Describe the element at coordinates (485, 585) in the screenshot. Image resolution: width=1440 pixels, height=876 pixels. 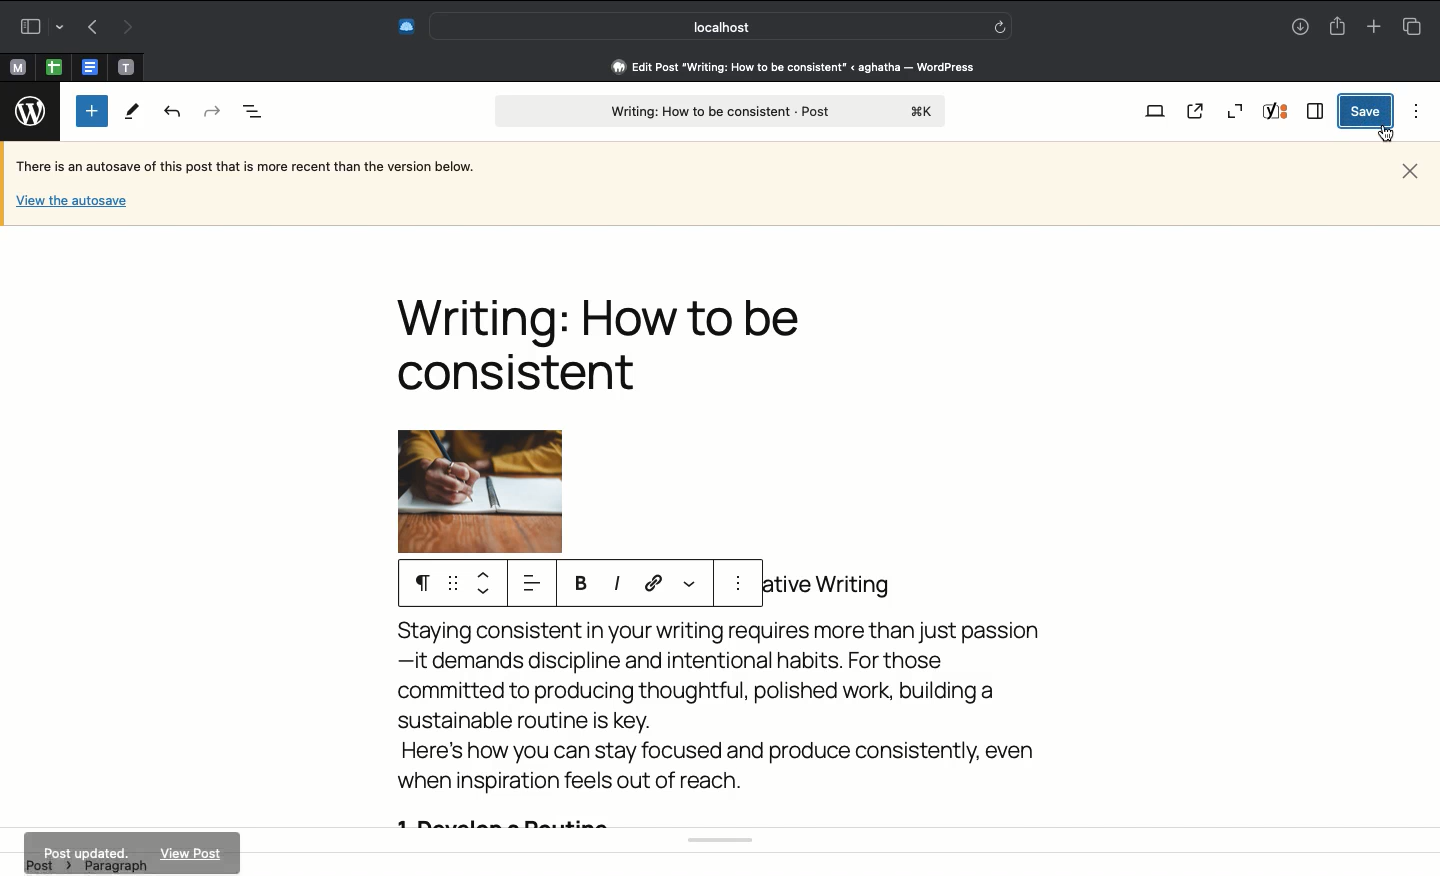
I see `Move up down` at that location.